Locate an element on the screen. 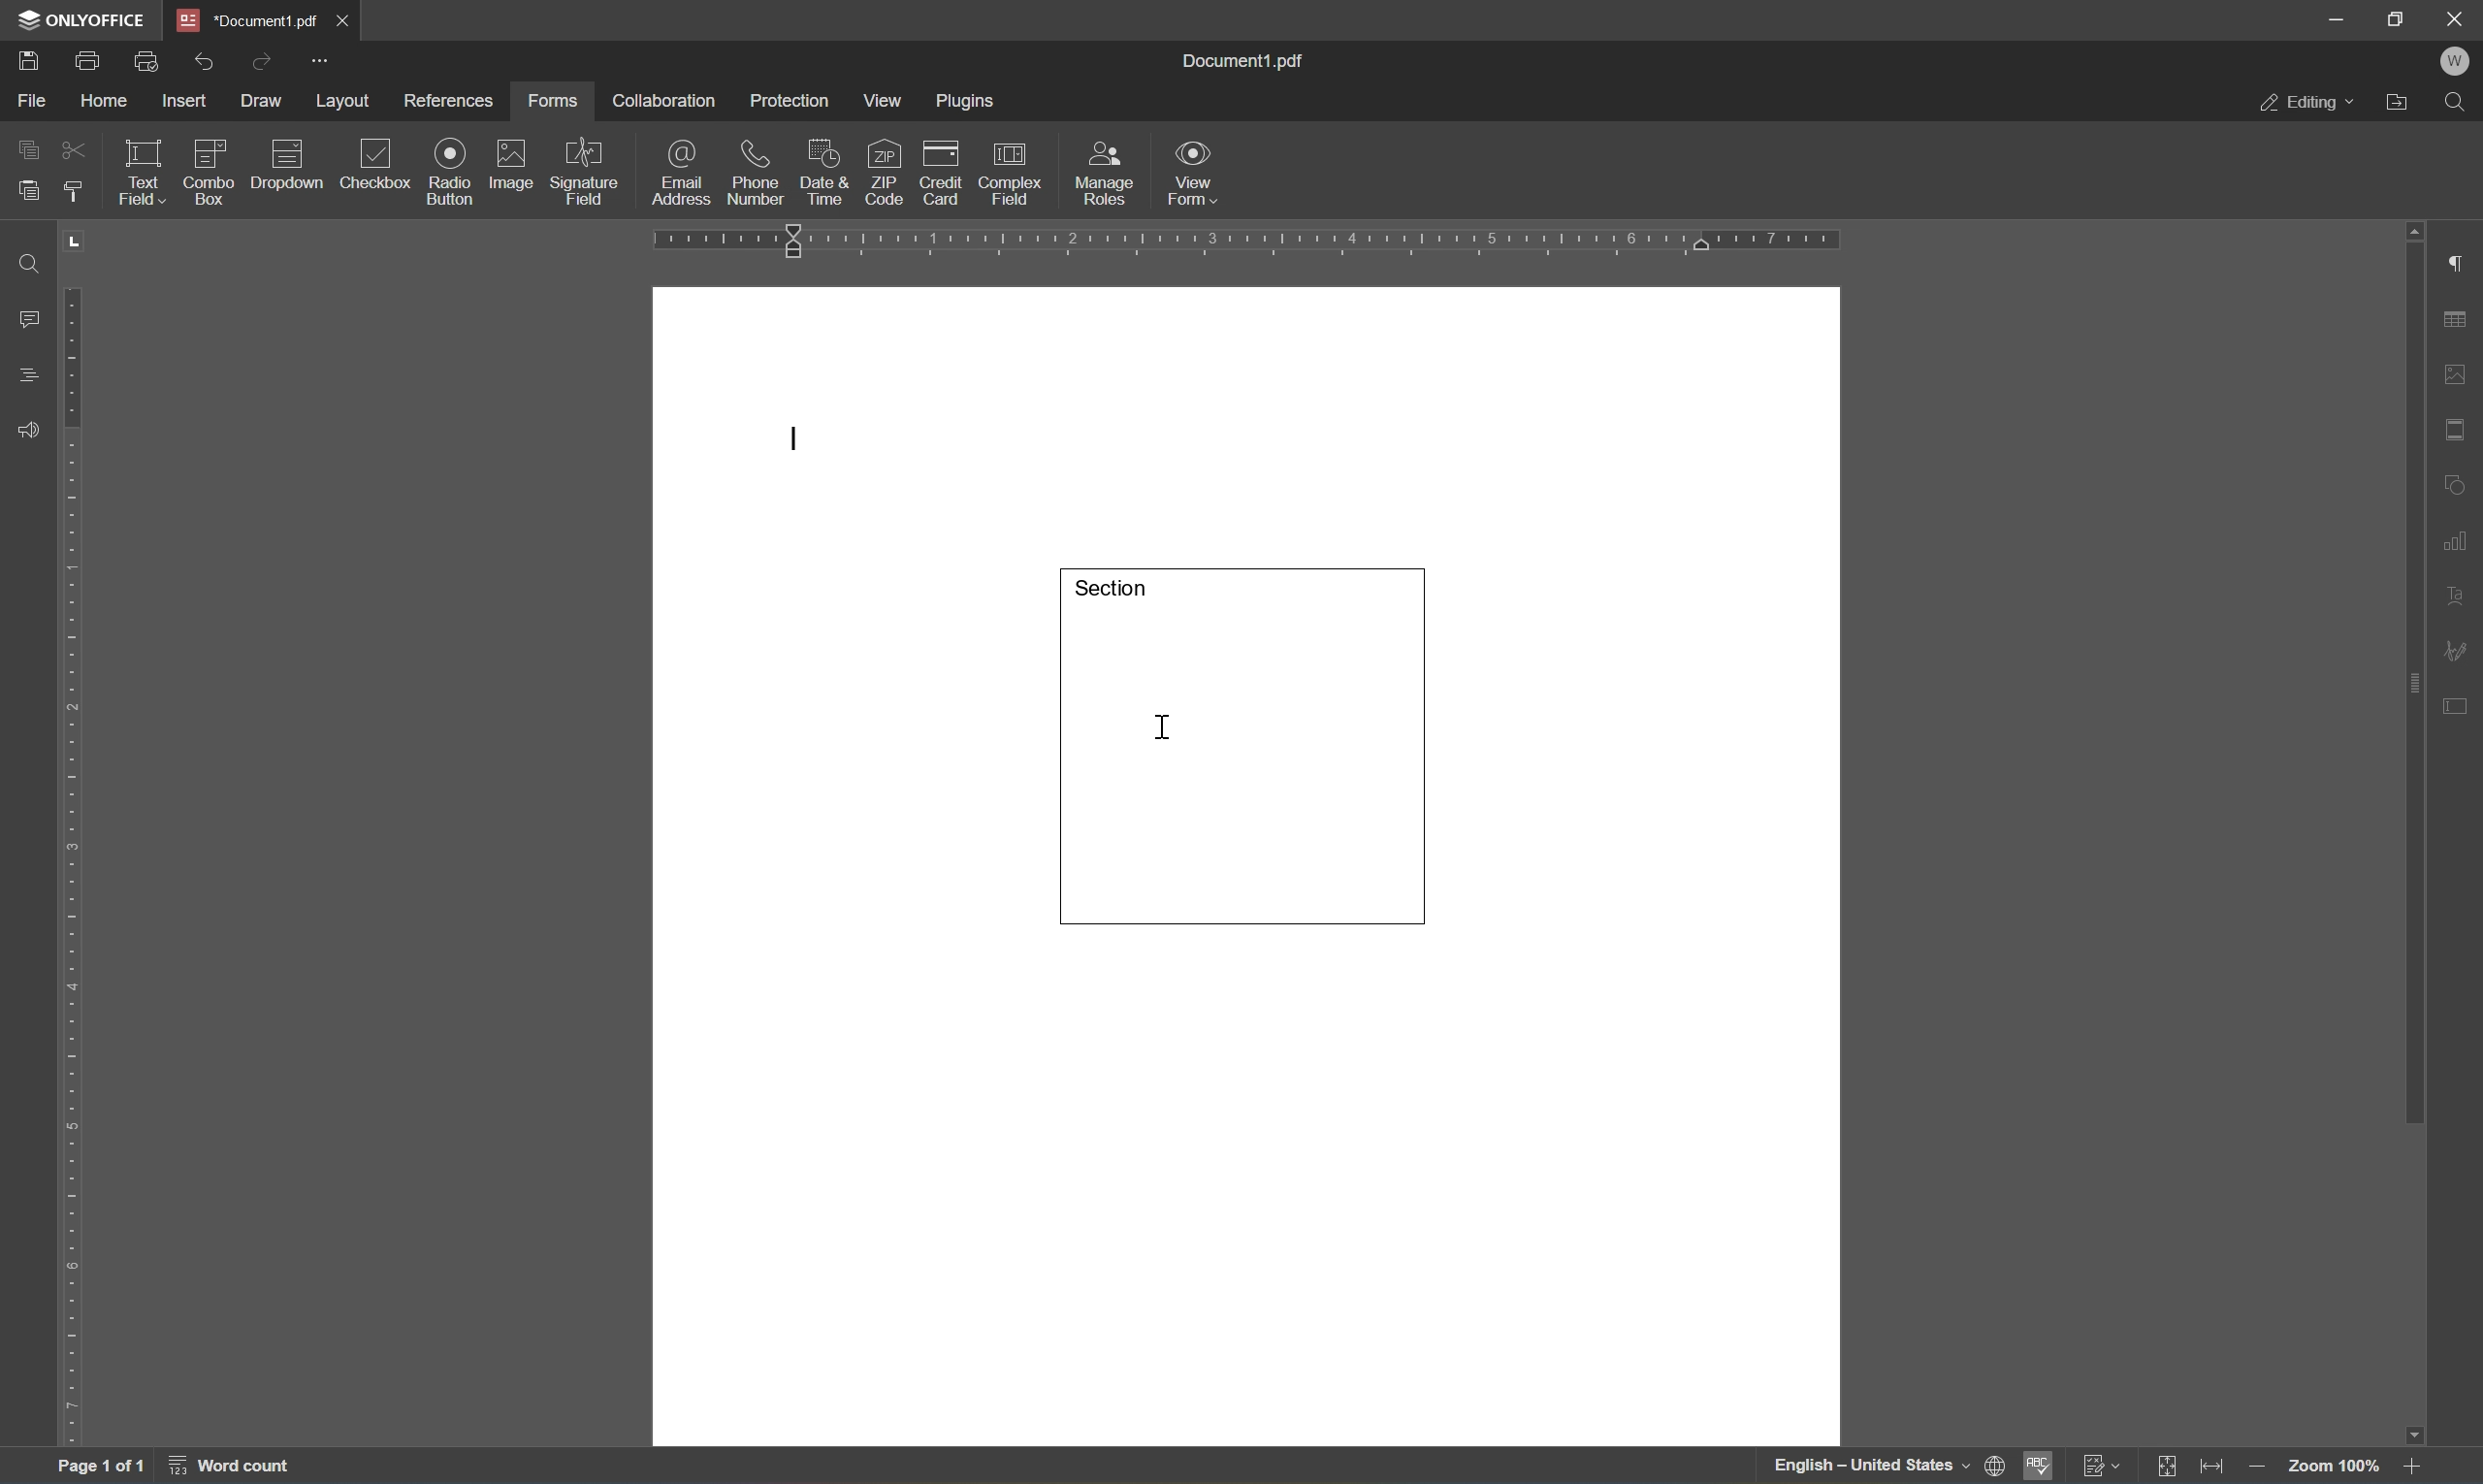 The image size is (2483, 1484). protection is located at coordinates (792, 100).